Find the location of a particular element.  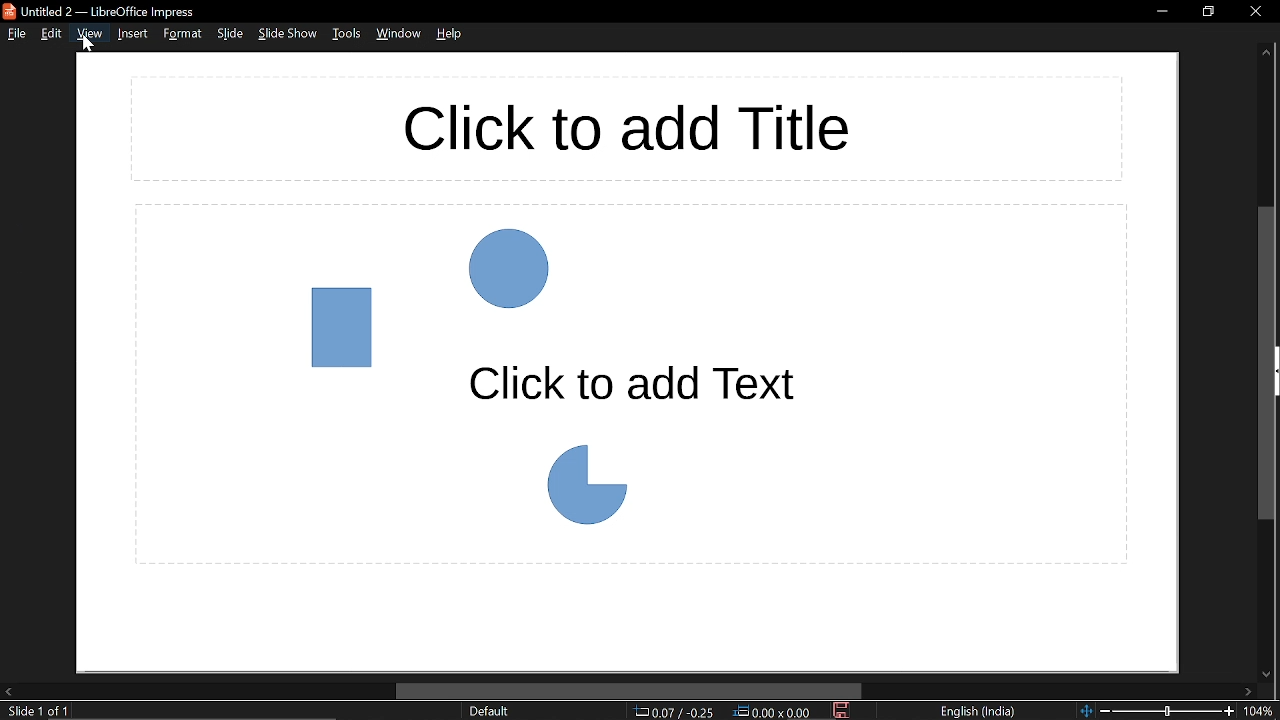

File is located at coordinates (14, 35).